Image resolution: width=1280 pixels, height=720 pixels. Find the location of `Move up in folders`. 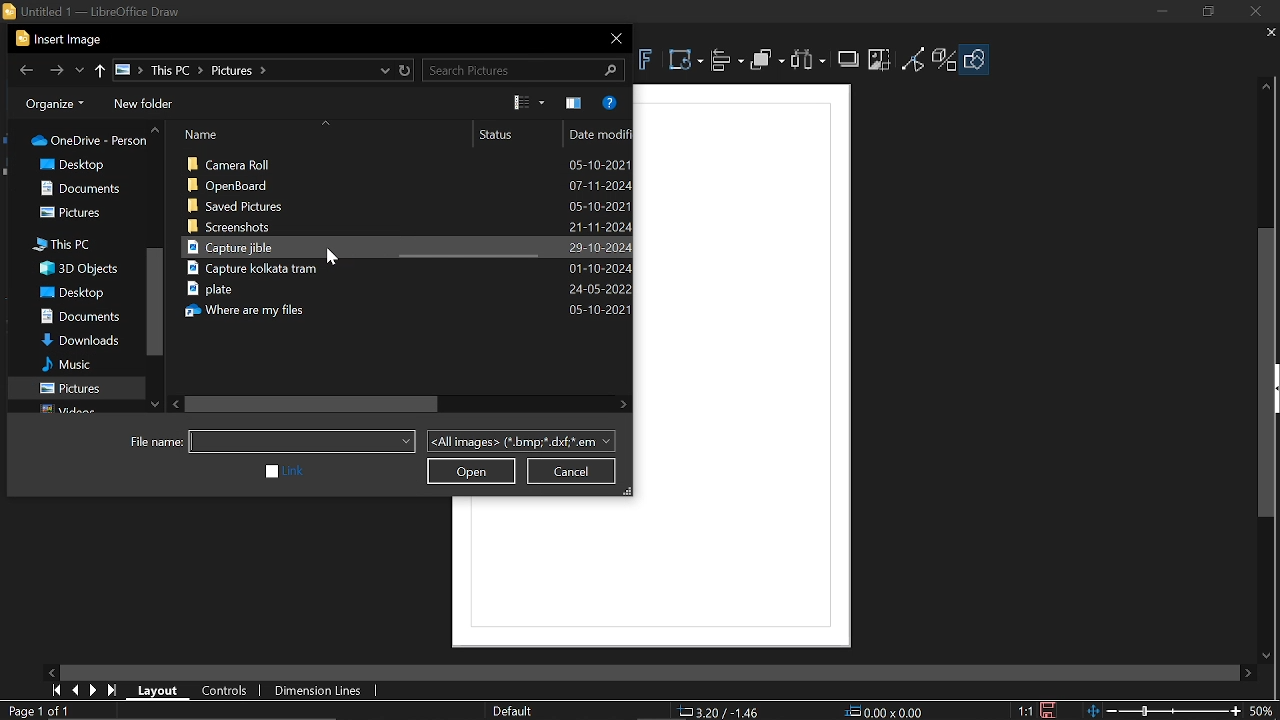

Move up in folders is located at coordinates (158, 129).